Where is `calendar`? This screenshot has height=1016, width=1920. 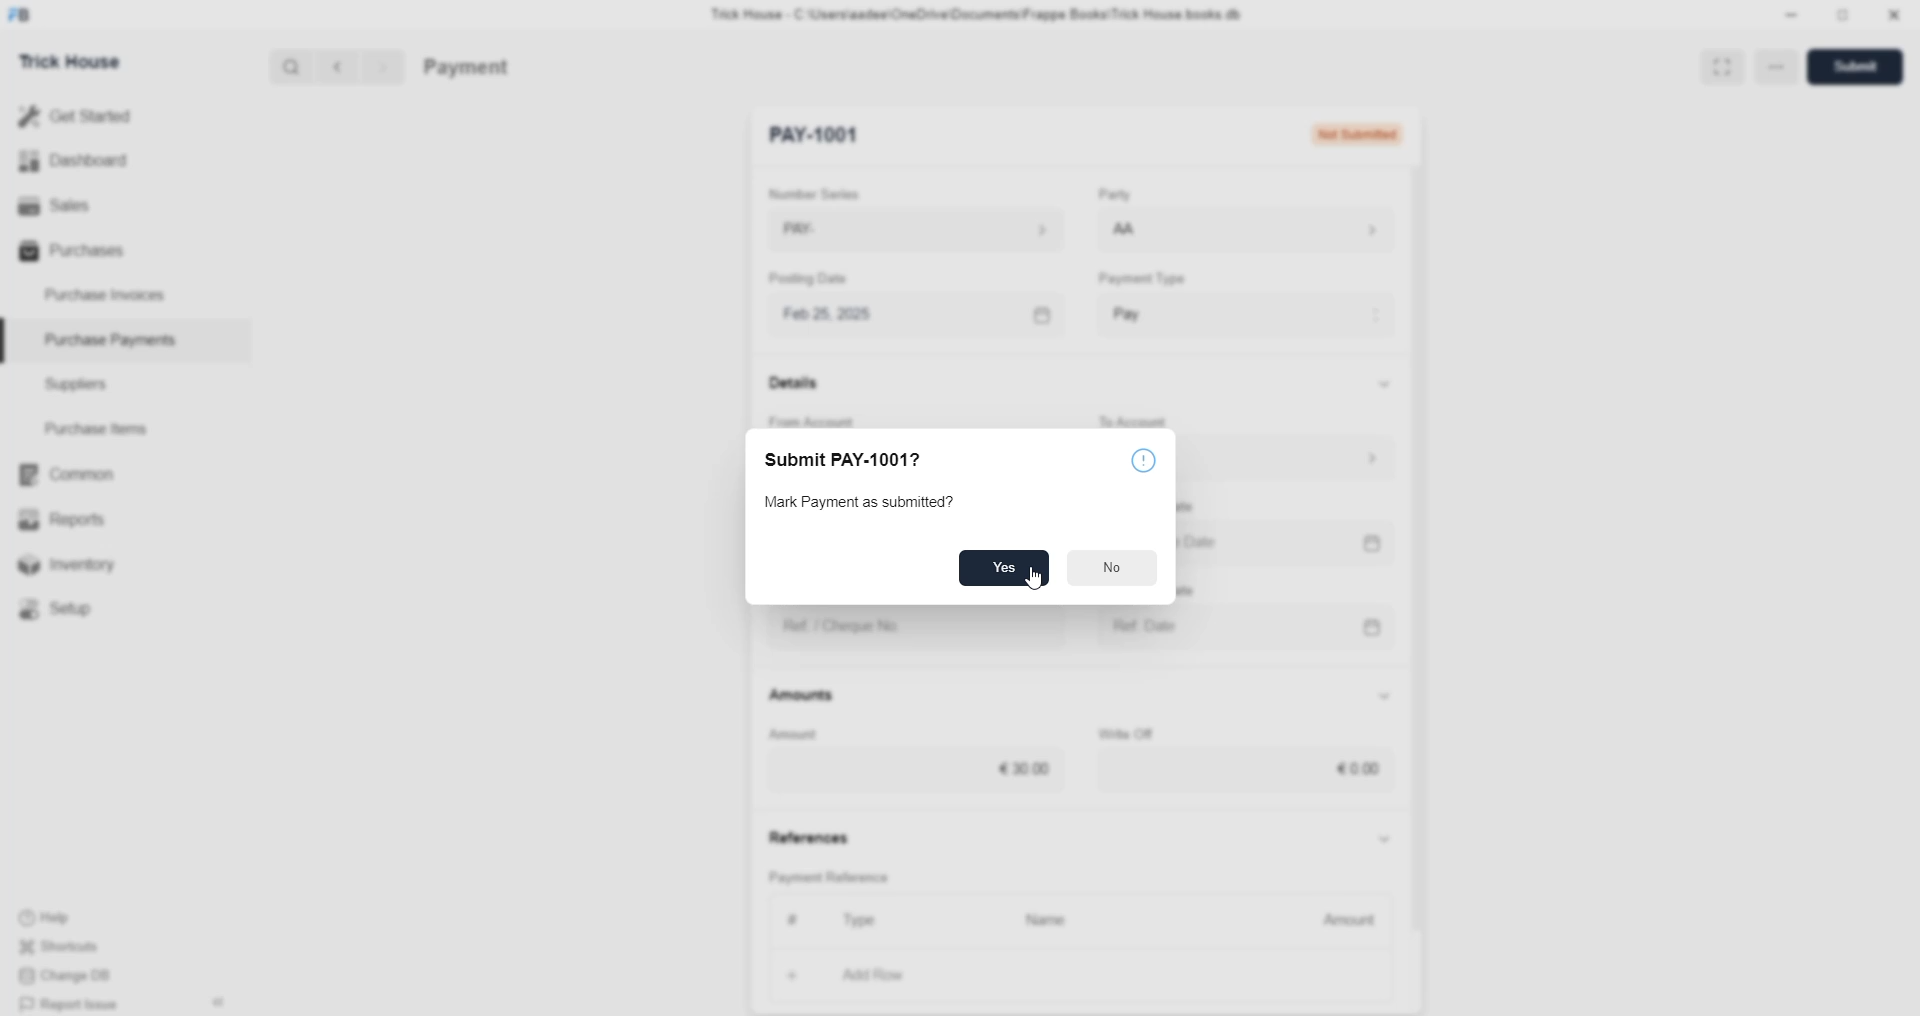 calendar is located at coordinates (1386, 545).